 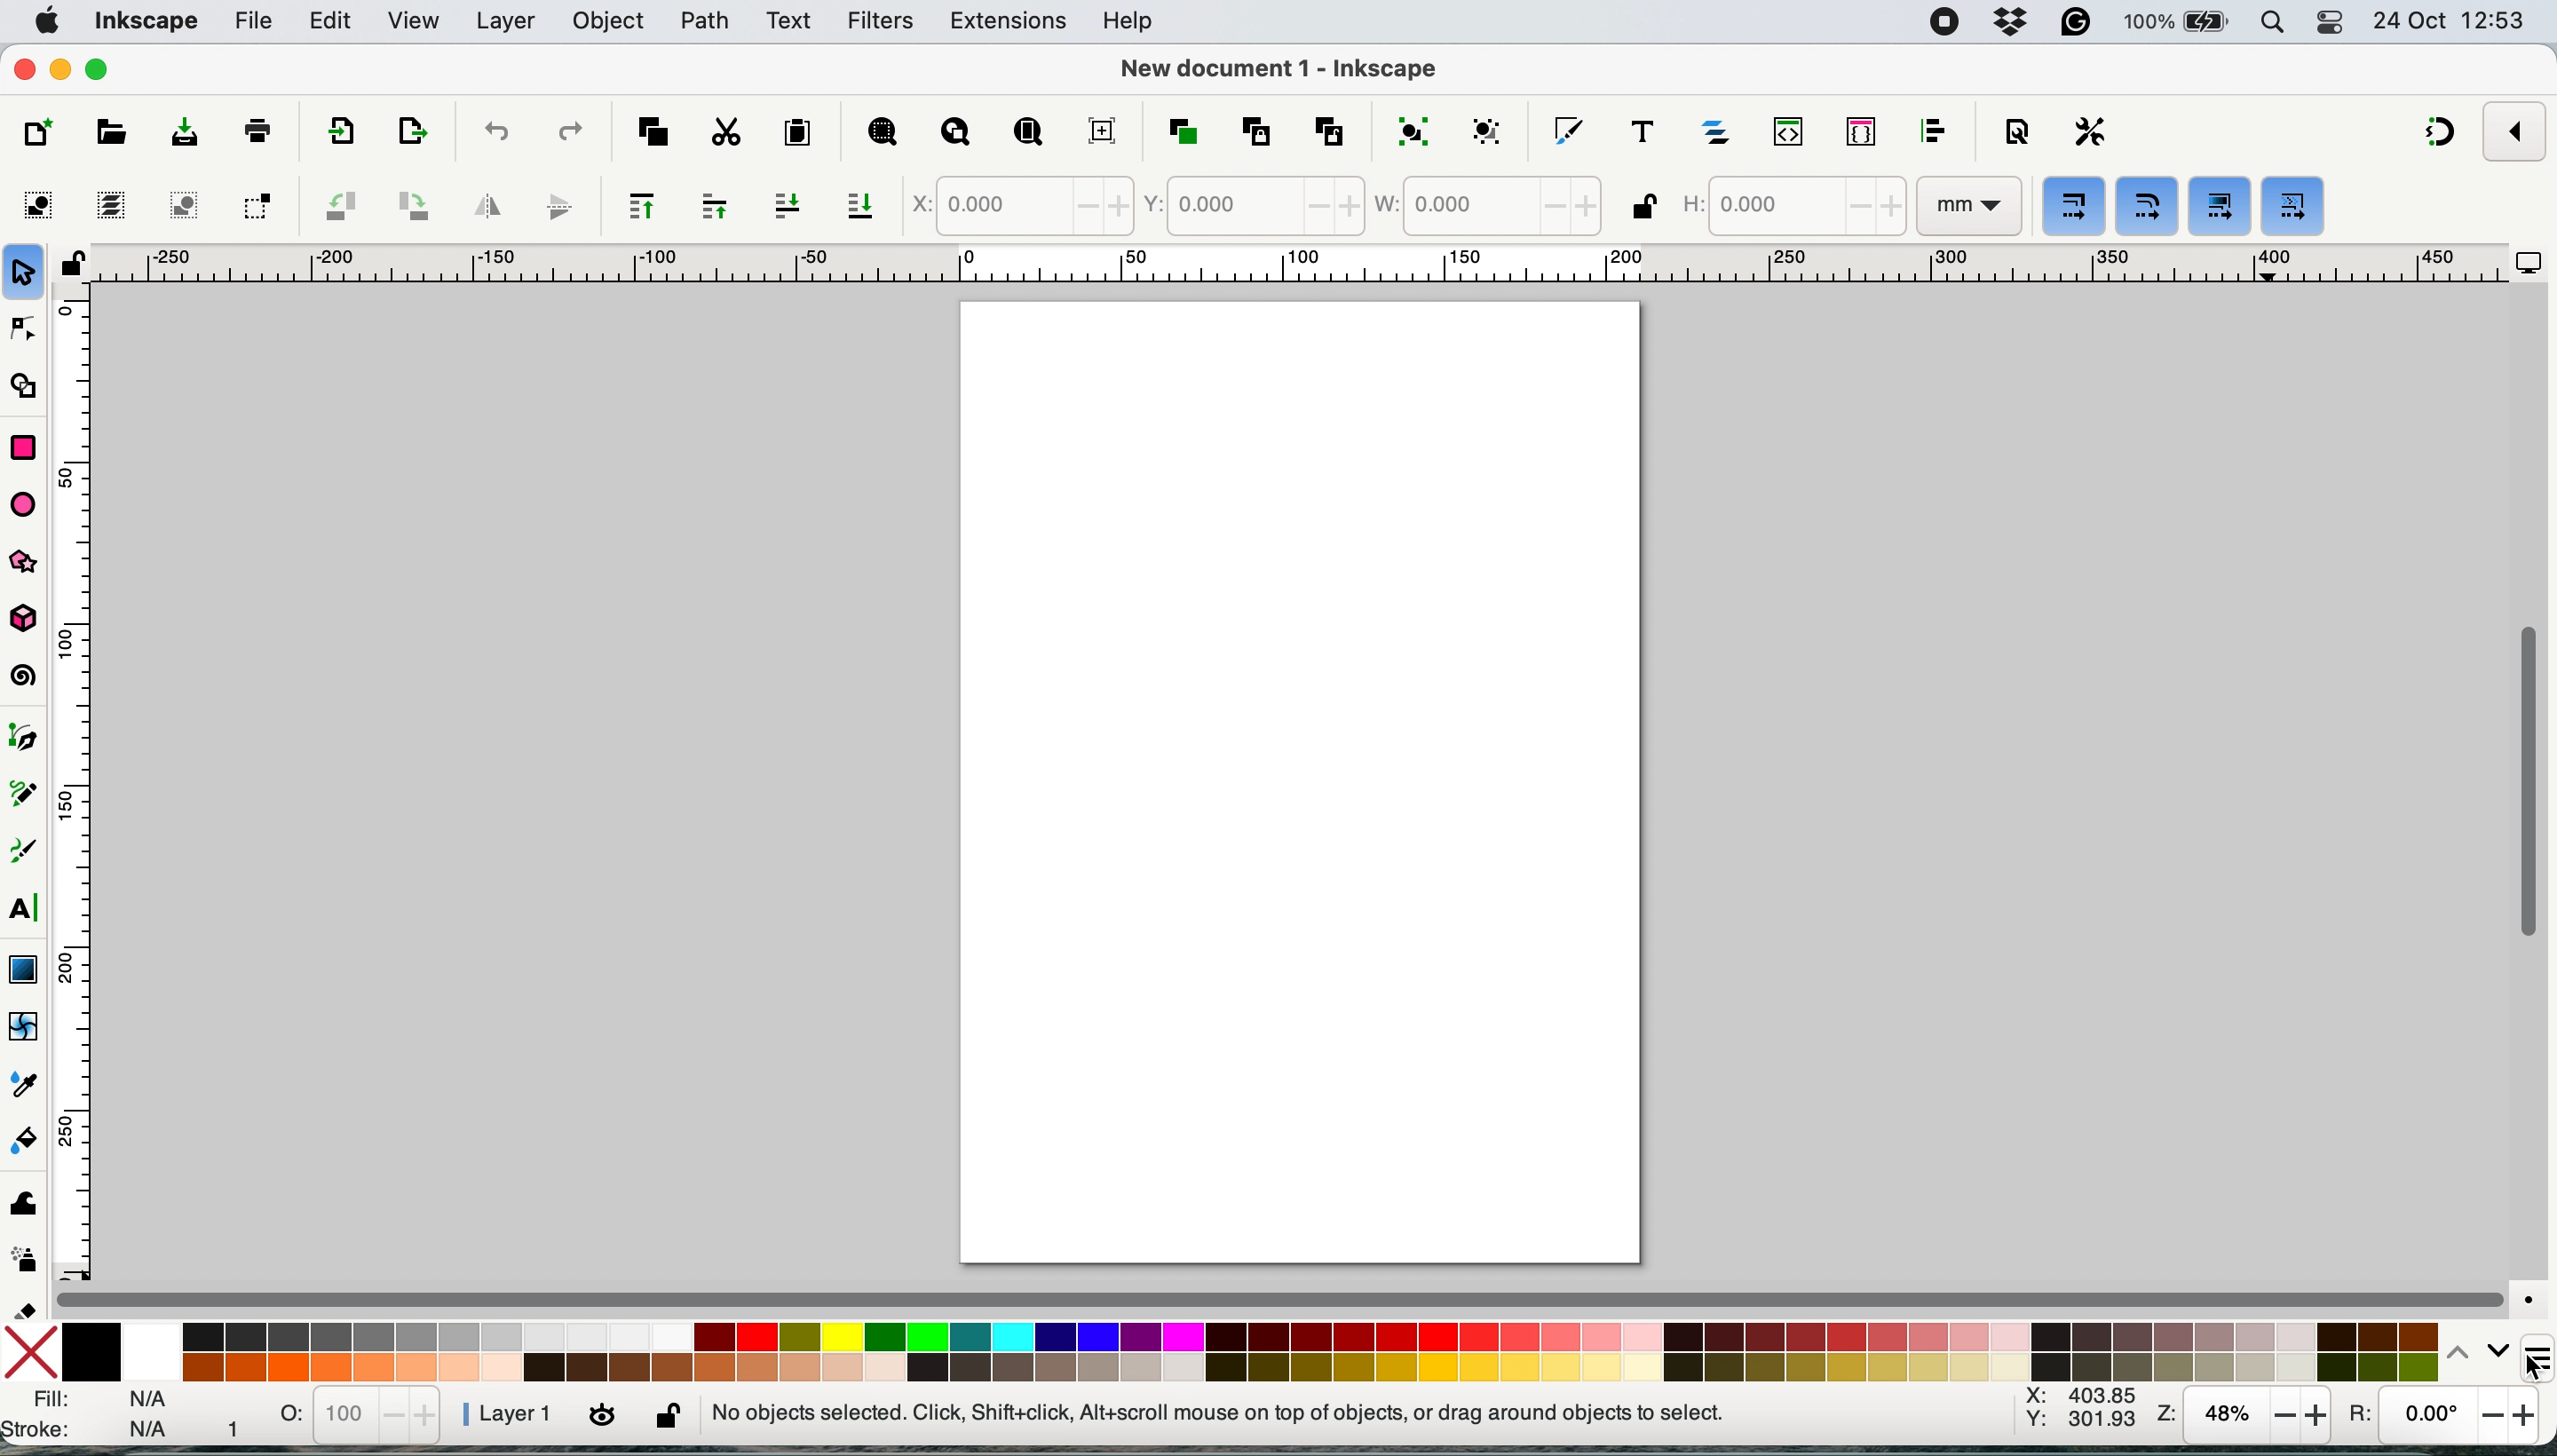 I want to click on layer 1, so click(x=506, y=1413).